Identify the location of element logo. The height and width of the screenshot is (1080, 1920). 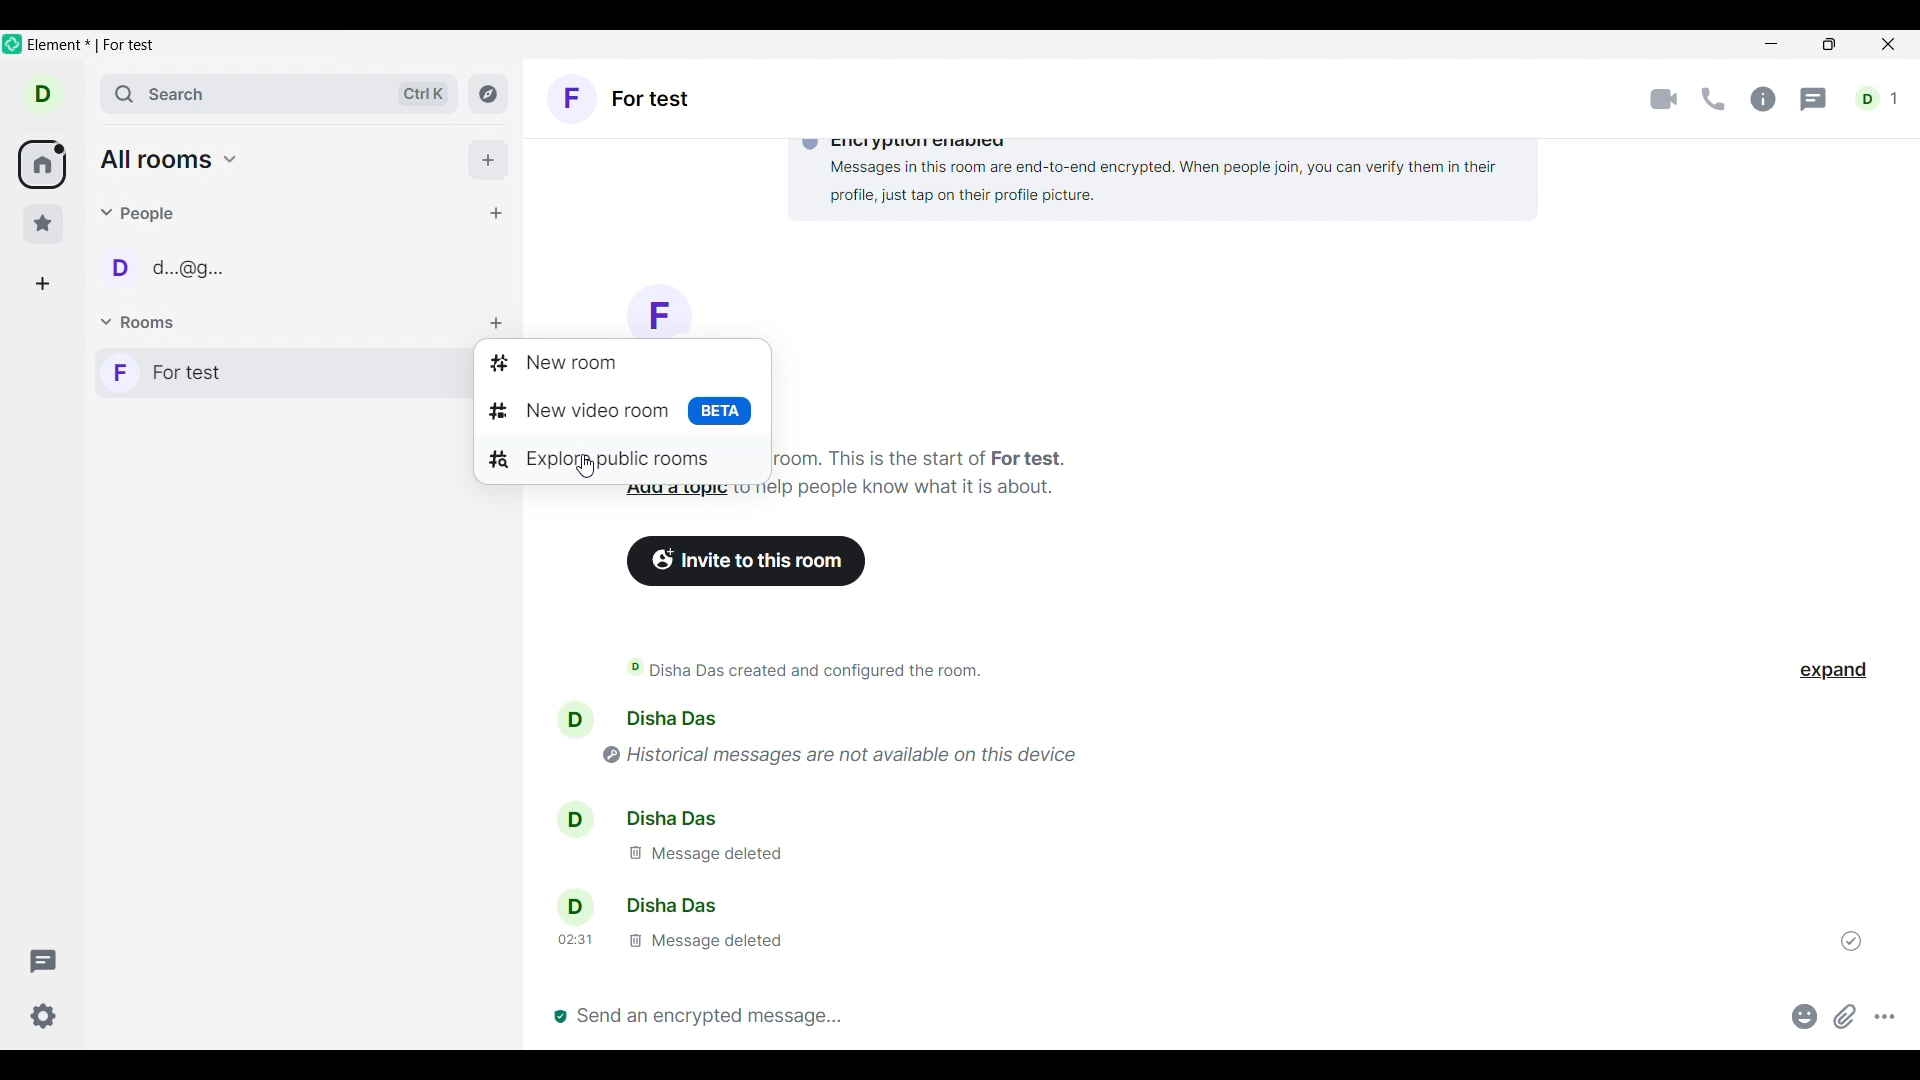
(12, 44).